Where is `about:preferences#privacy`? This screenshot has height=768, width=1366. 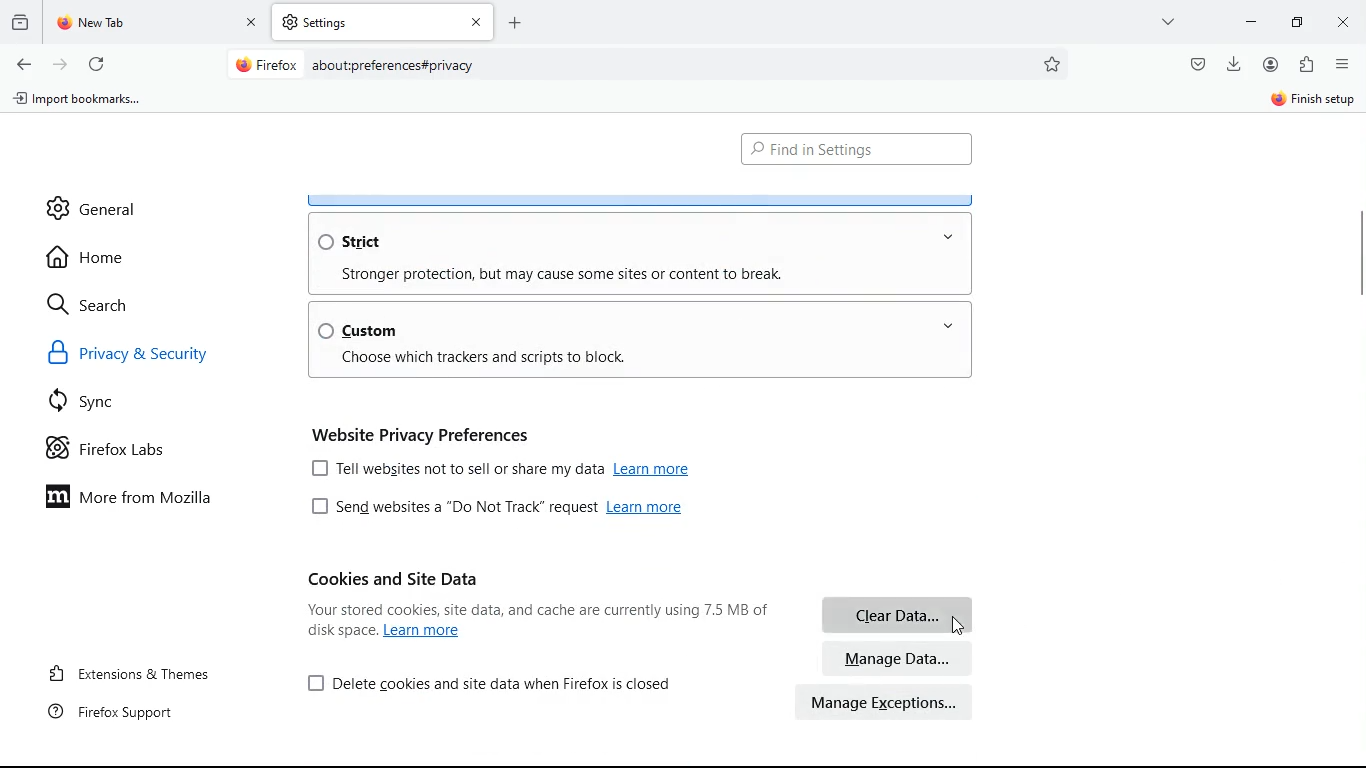
about:preferences#privacy is located at coordinates (394, 66).